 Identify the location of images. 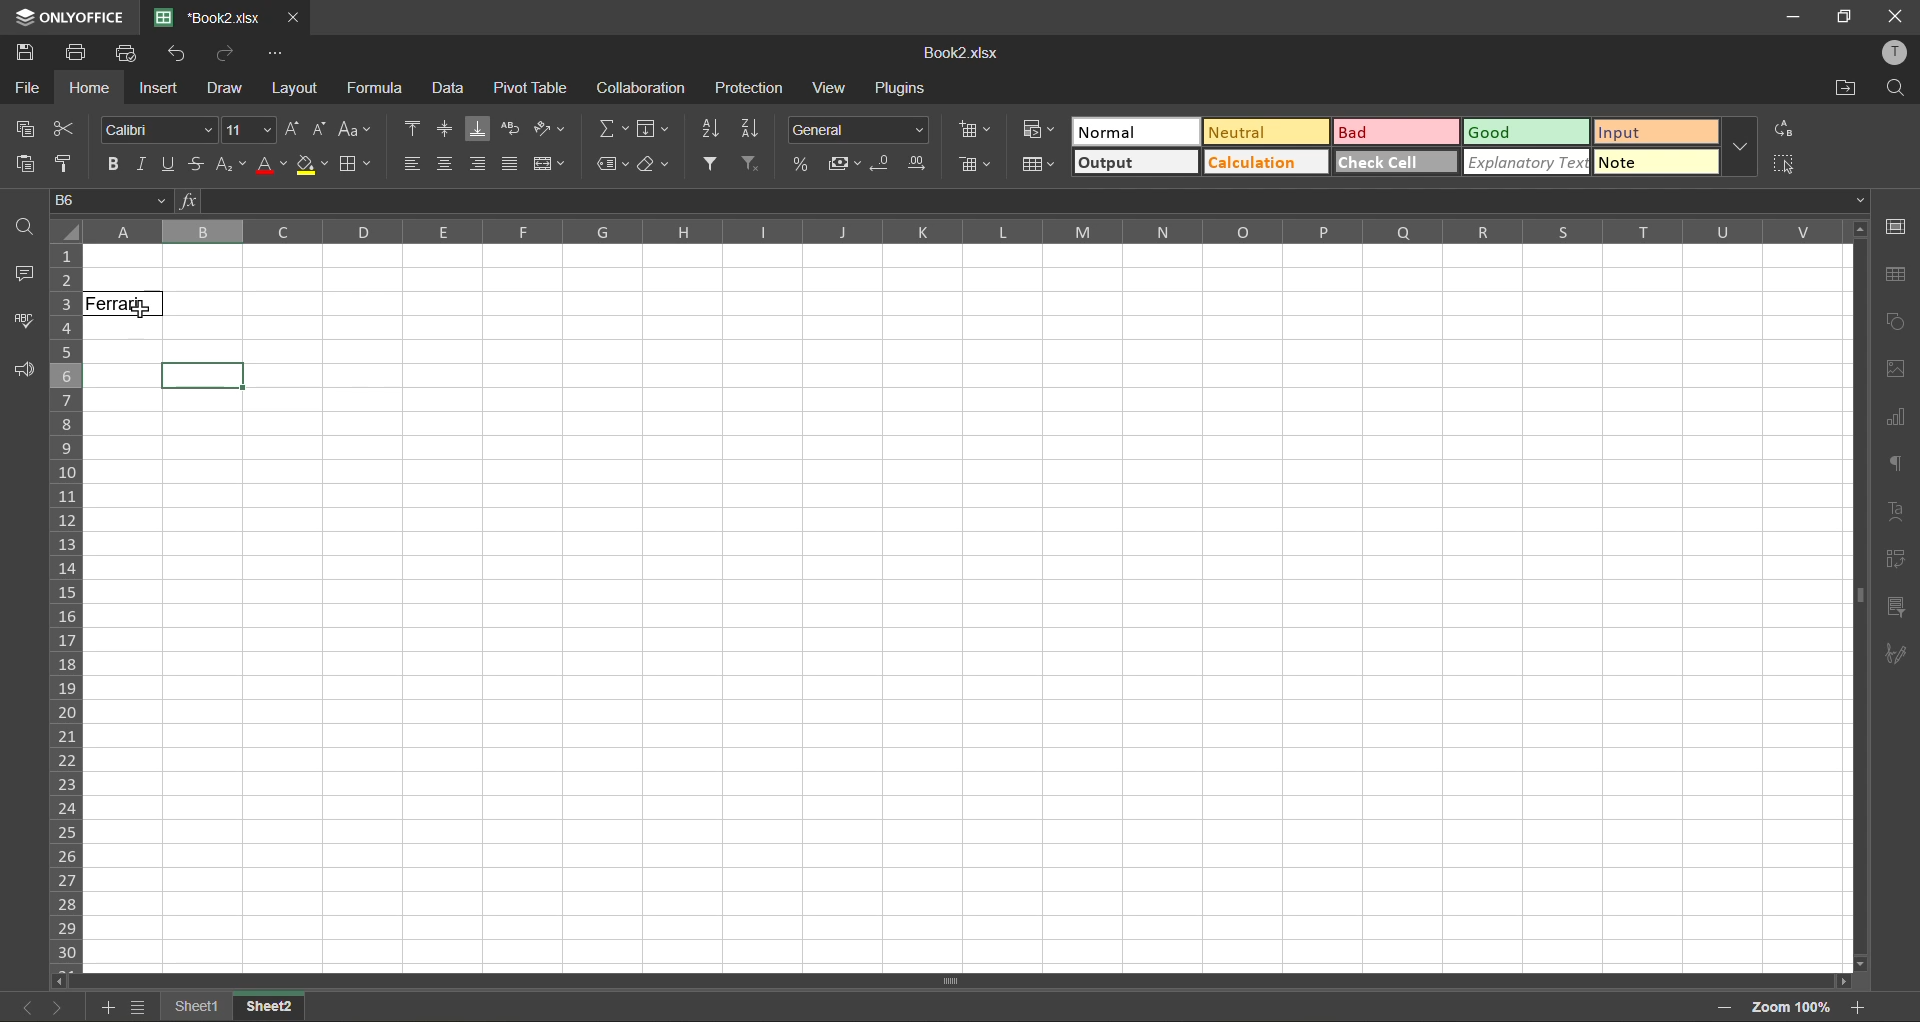
(1892, 370).